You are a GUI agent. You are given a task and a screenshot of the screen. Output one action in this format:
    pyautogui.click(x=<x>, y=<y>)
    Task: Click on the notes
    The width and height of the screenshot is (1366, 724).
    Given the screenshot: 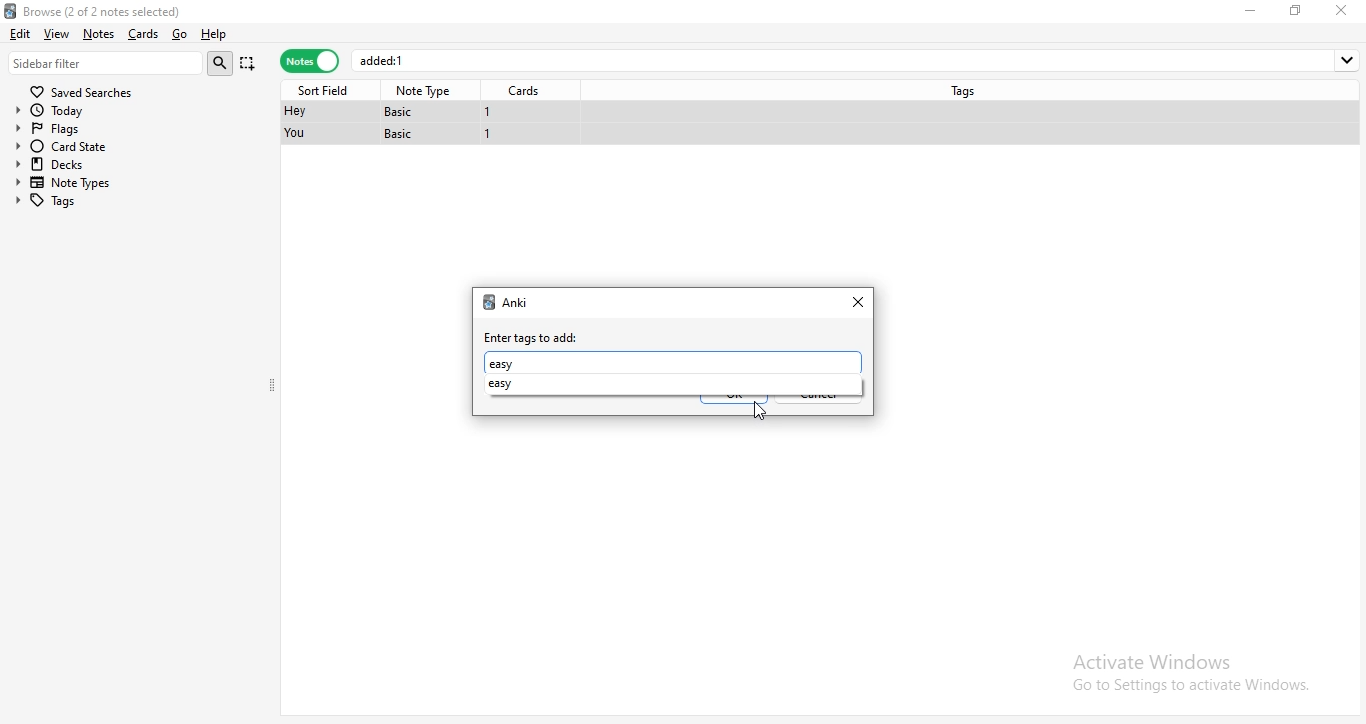 What is the action you would take?
    pyautogui.click(x=98, y=34)
    